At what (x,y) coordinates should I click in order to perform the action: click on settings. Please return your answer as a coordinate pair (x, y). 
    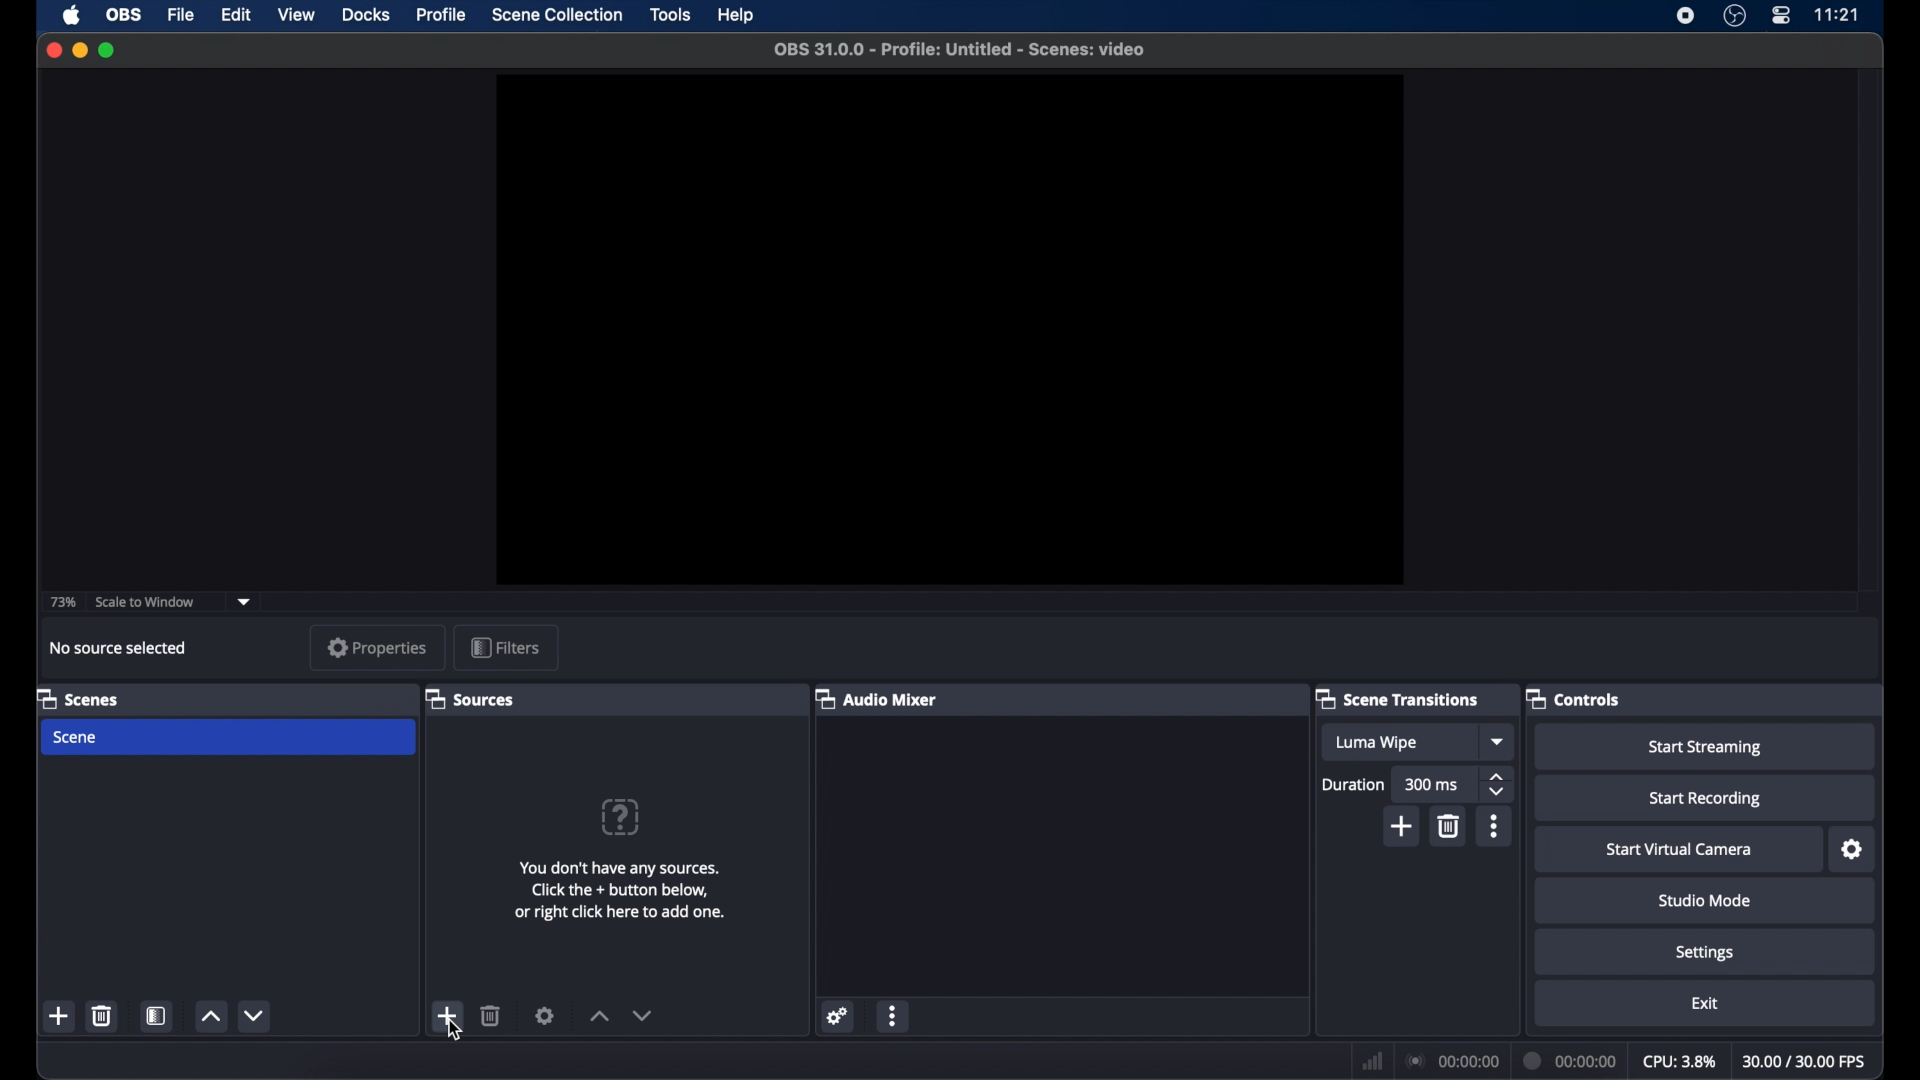
    Looking at the image, I should click on (546, 1015).